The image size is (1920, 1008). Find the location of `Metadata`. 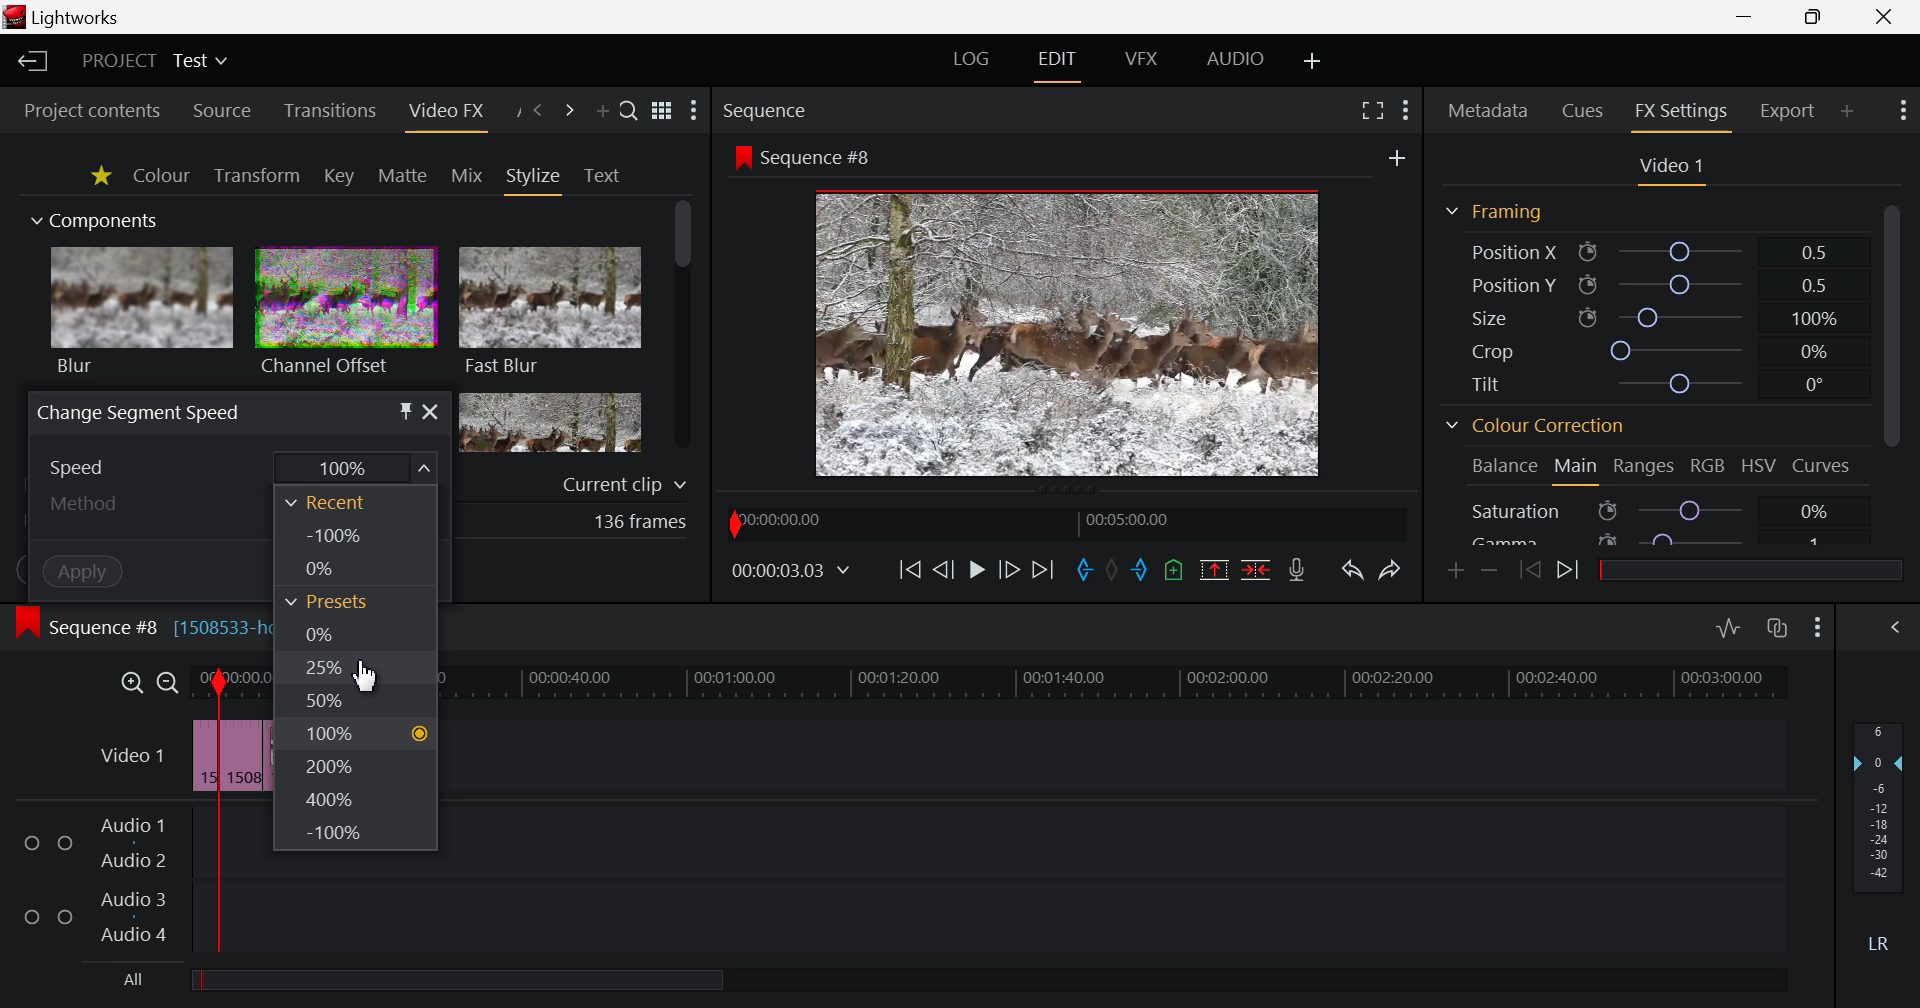

Metadata is located at coordinates (1486, 112).